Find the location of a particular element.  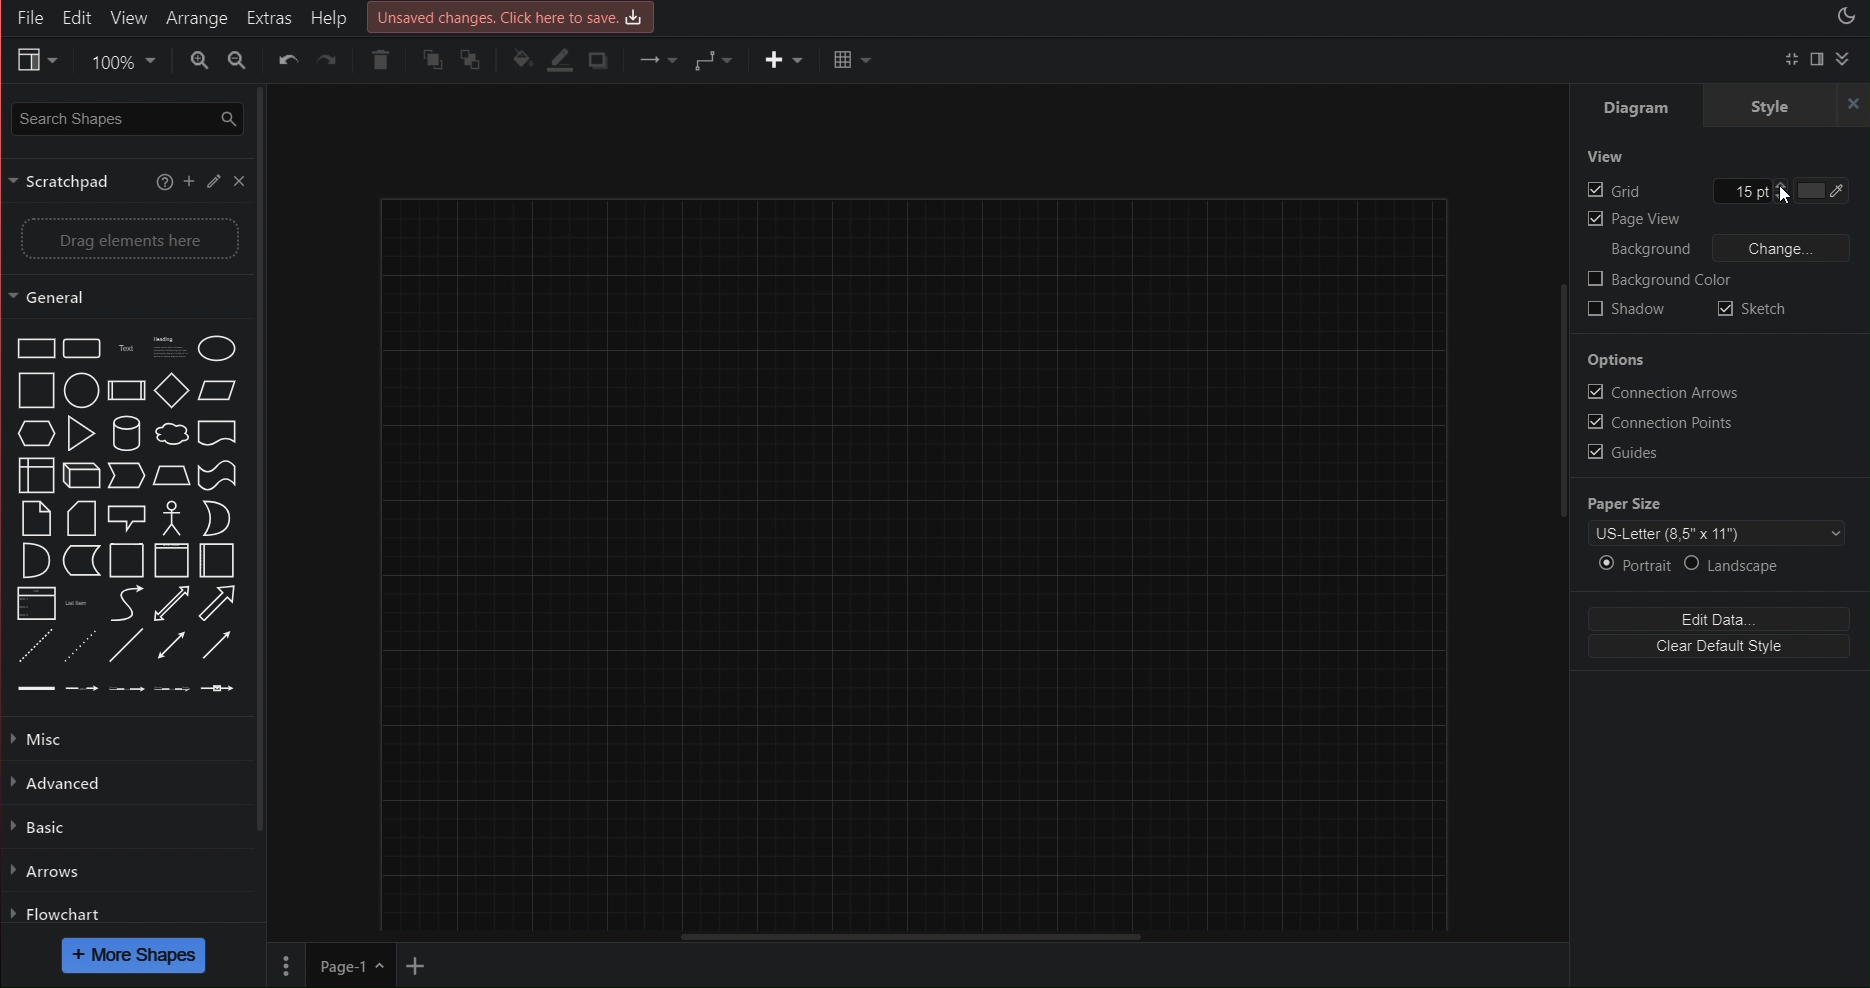

cube is located at coordinates (78, 473).